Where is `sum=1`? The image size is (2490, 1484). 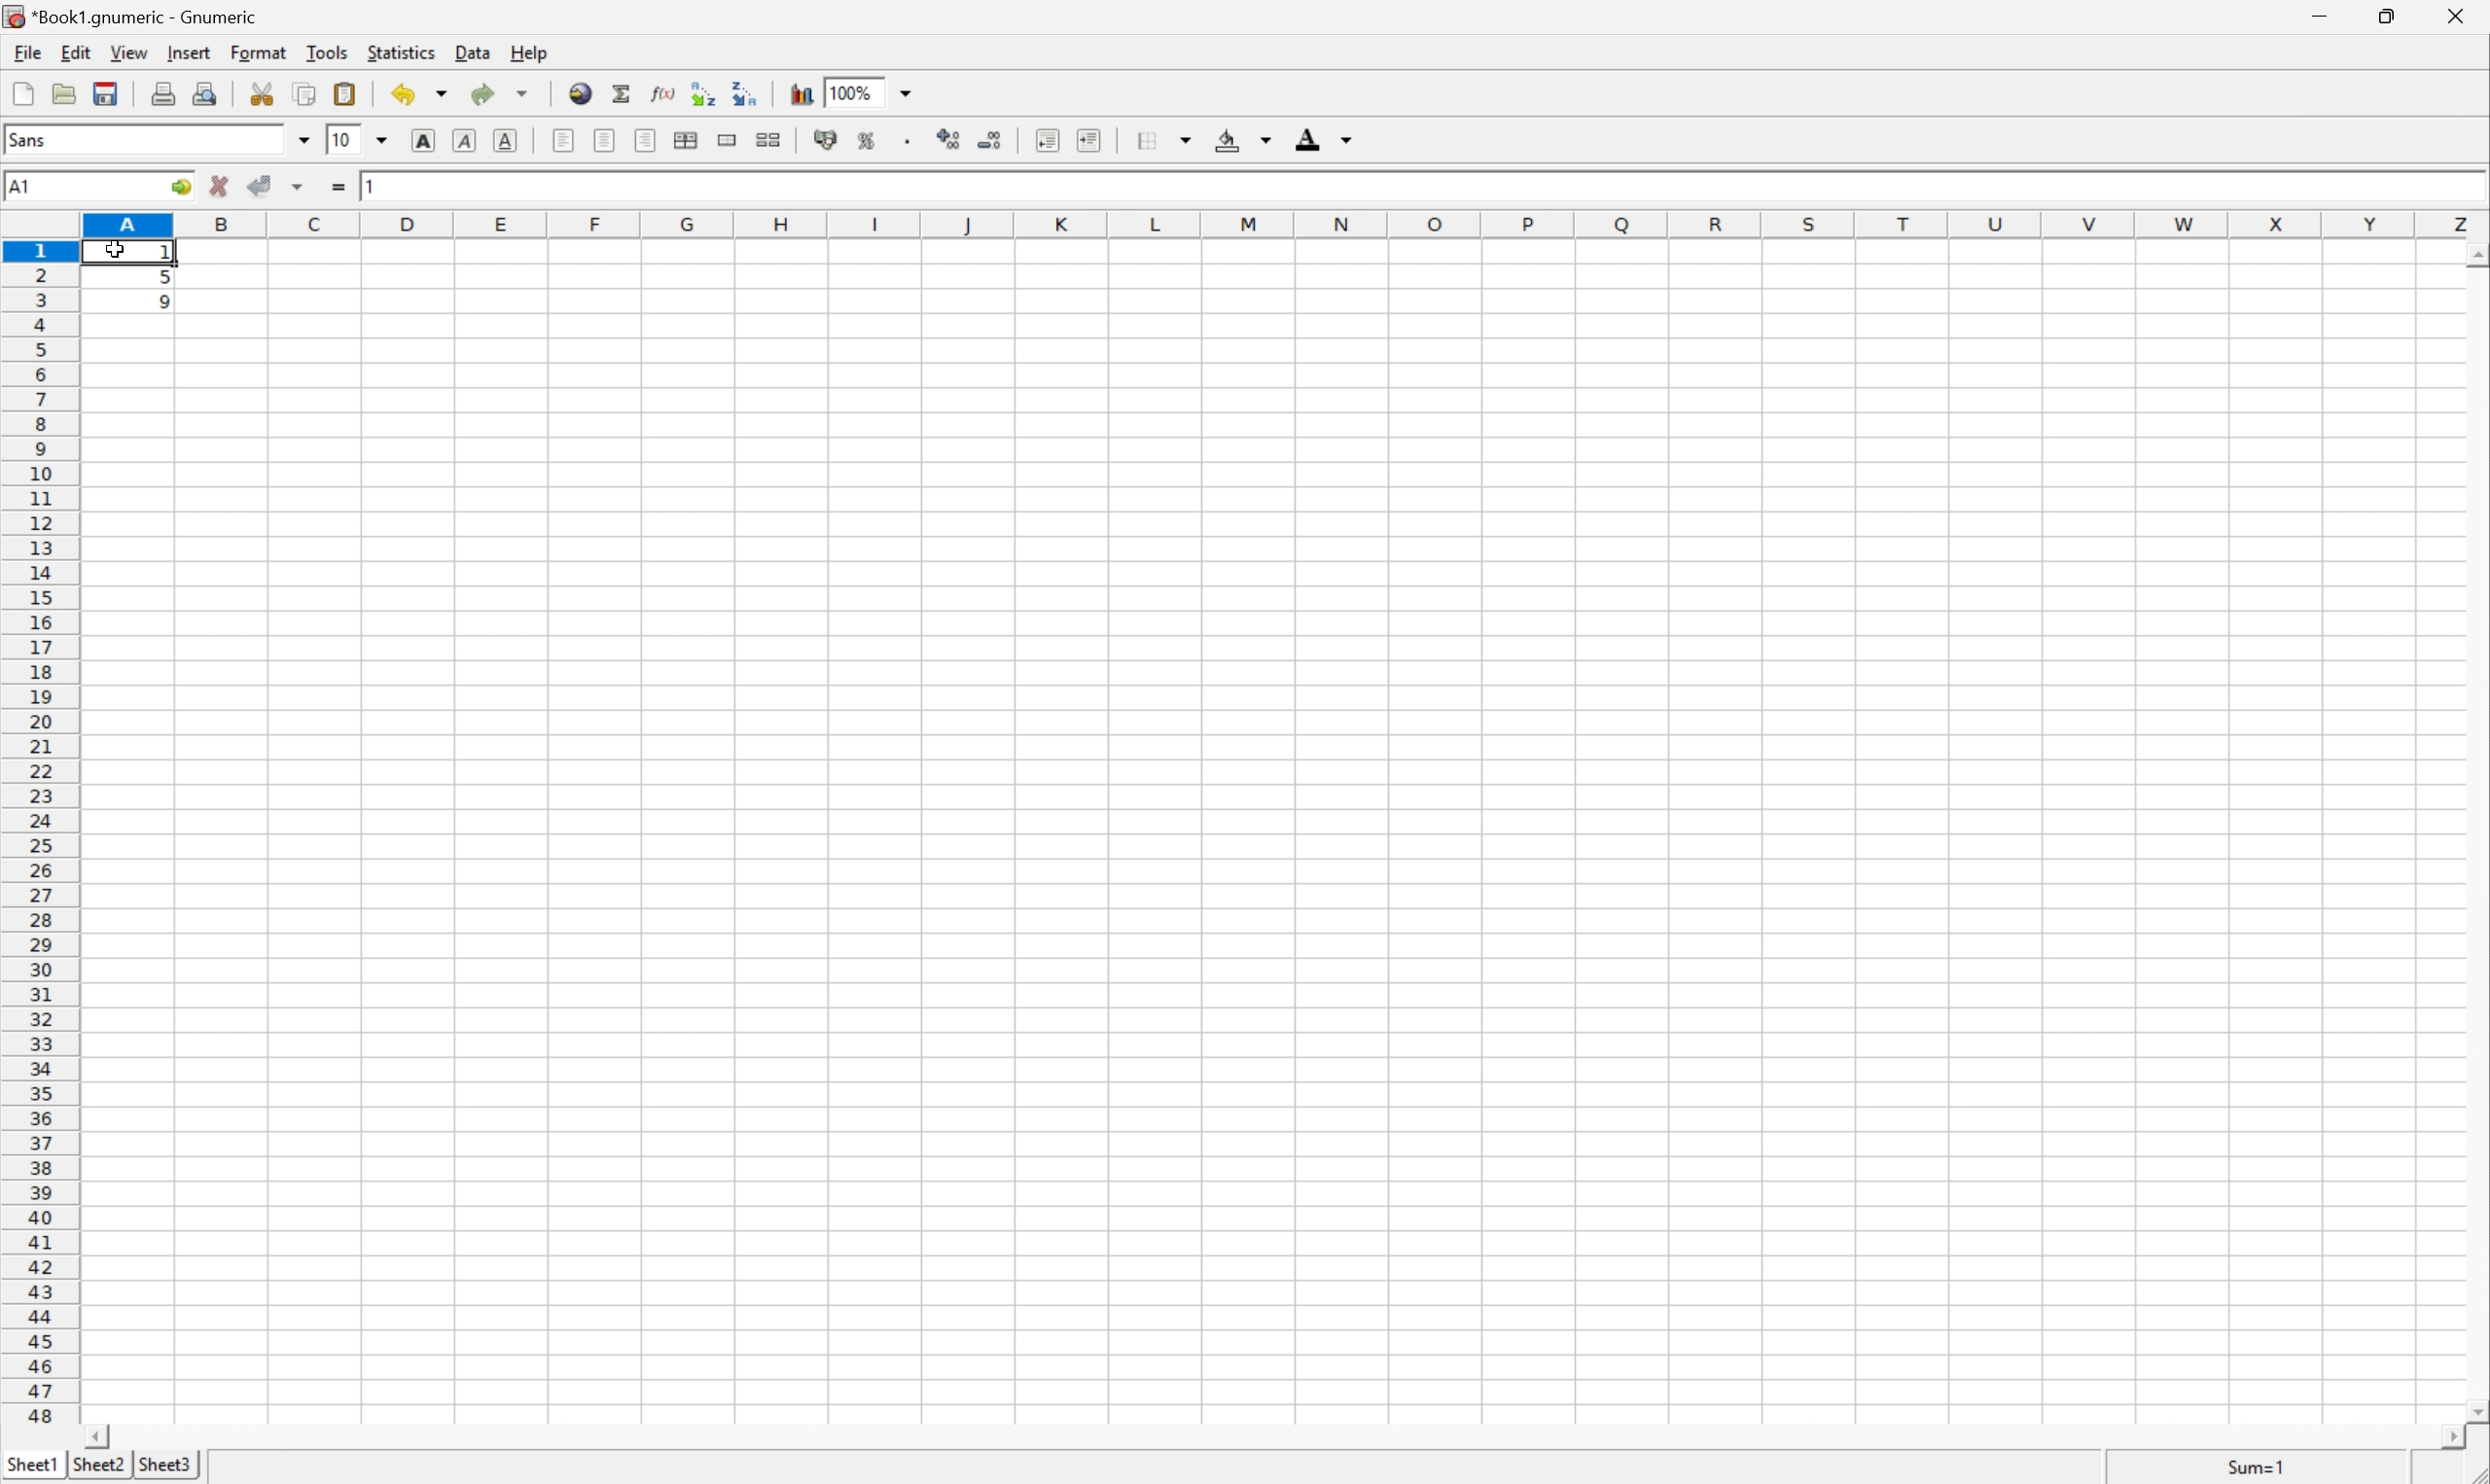
sum=1 is located at coordinates (2261, 1471).